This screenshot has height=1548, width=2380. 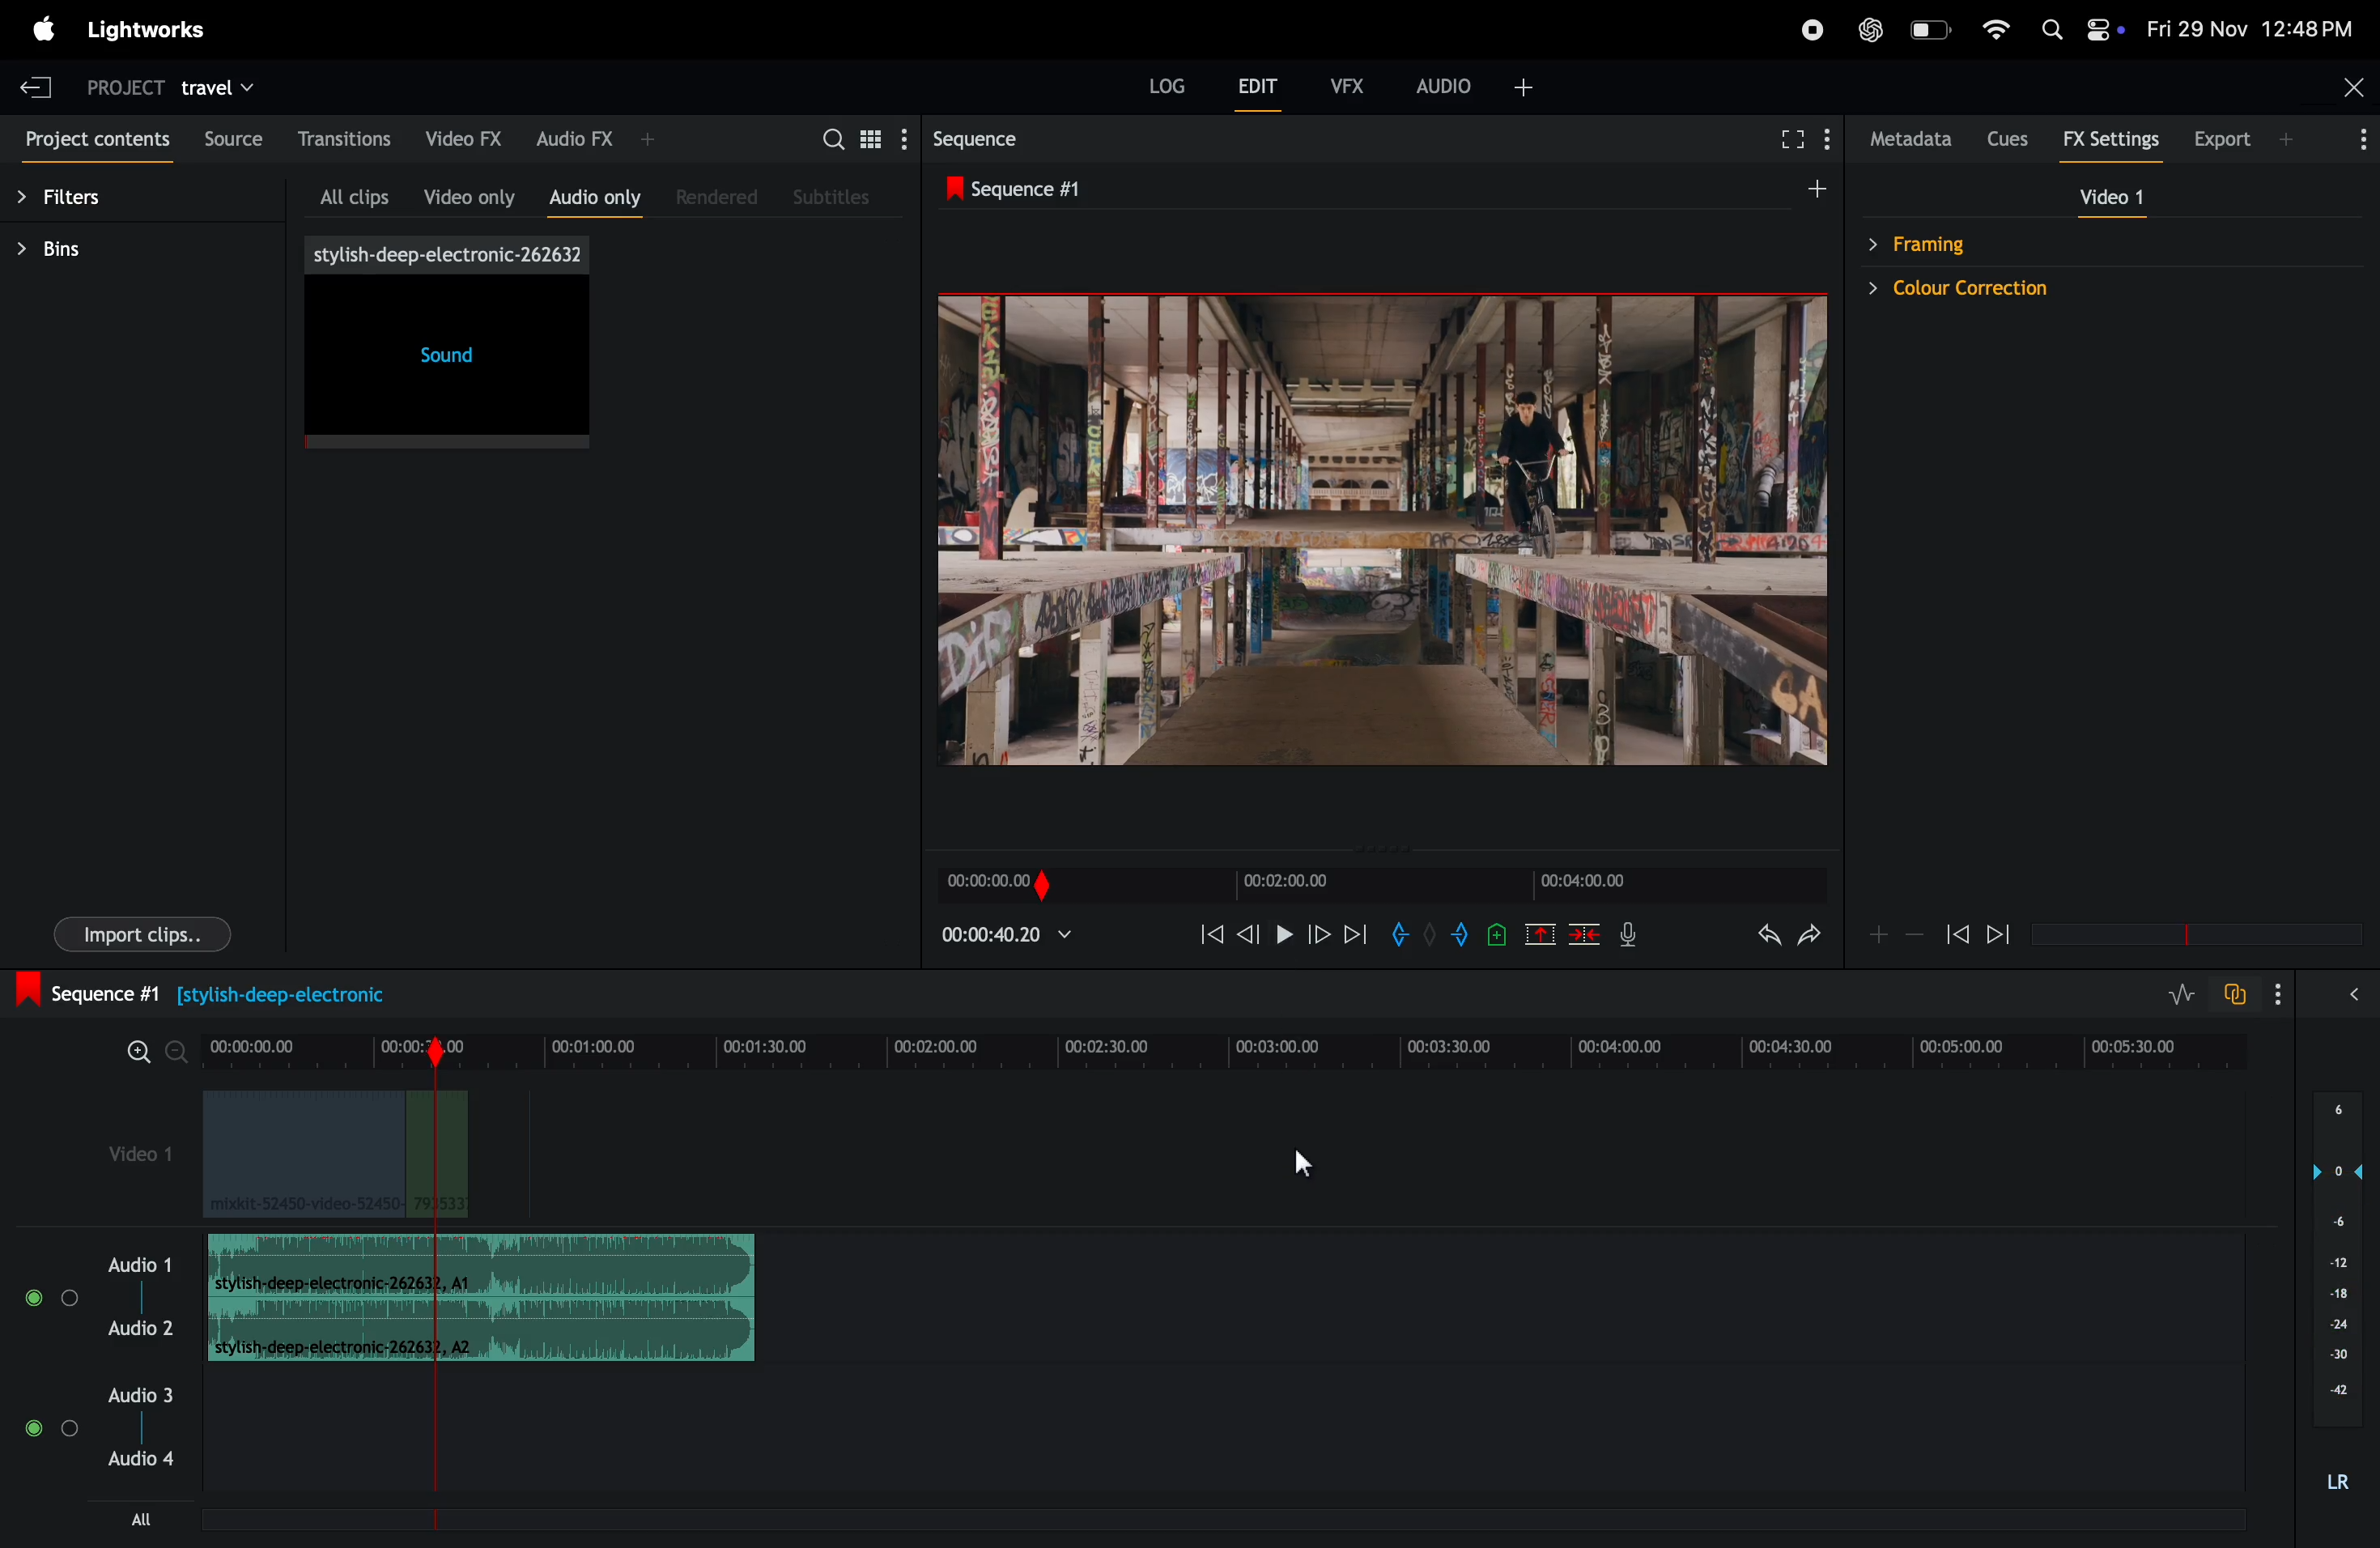 What do you see at coordinates (1867, 31) in the screenshot?
I see `chatgpt` at bounding box center [1867, 31].